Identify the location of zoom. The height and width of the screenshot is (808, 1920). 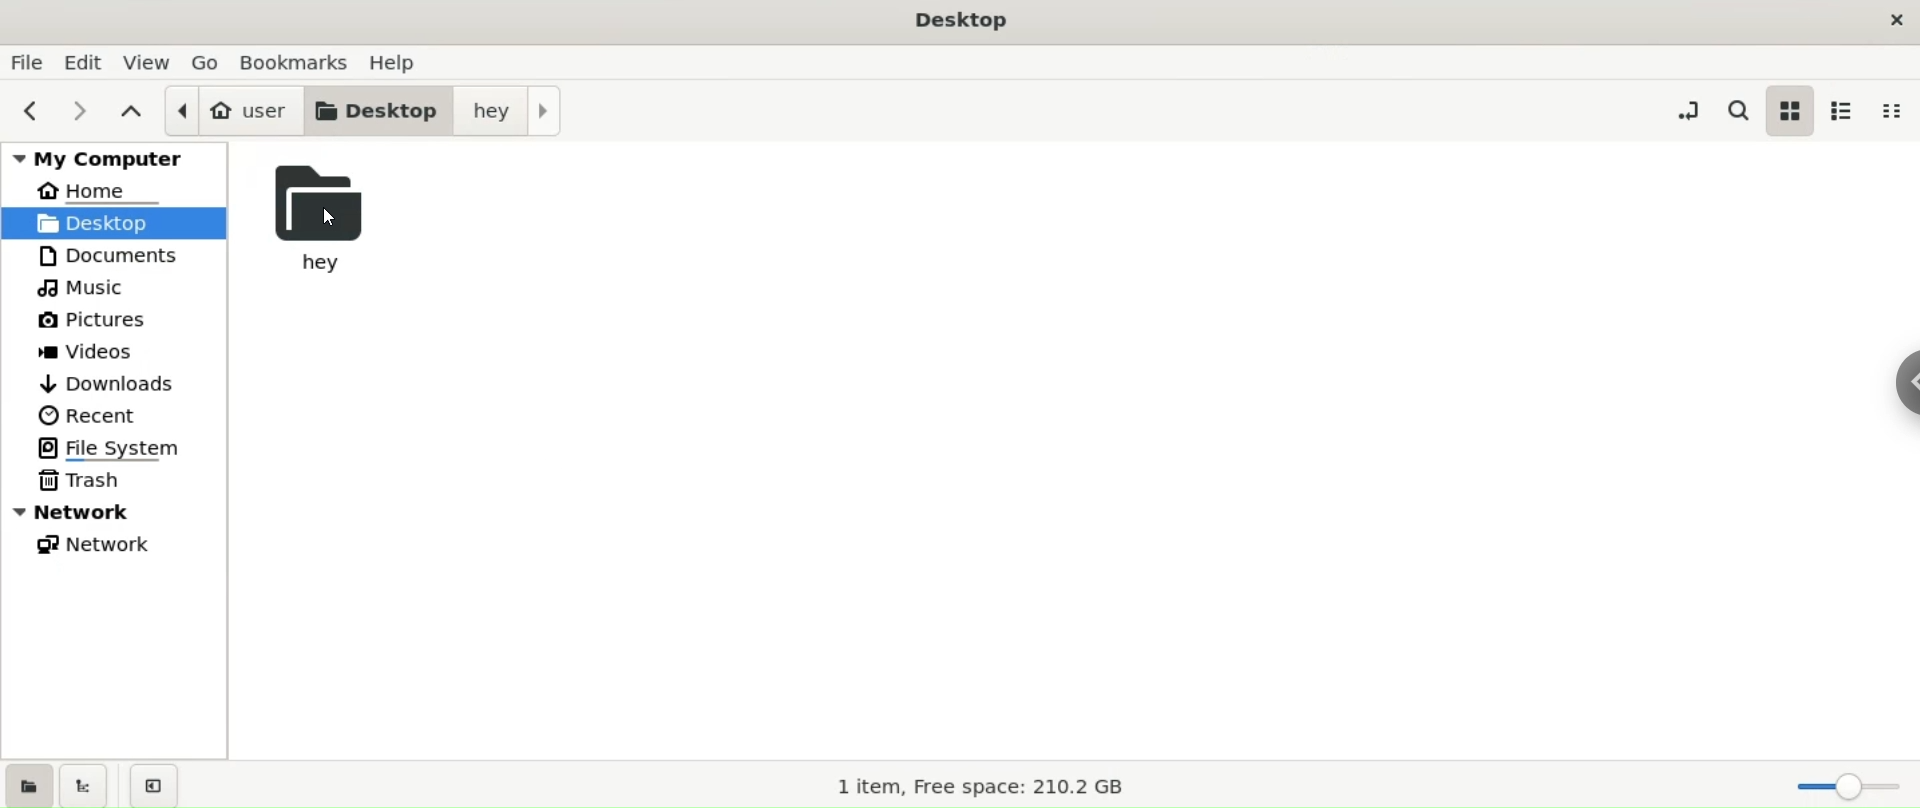
(1843, 787).